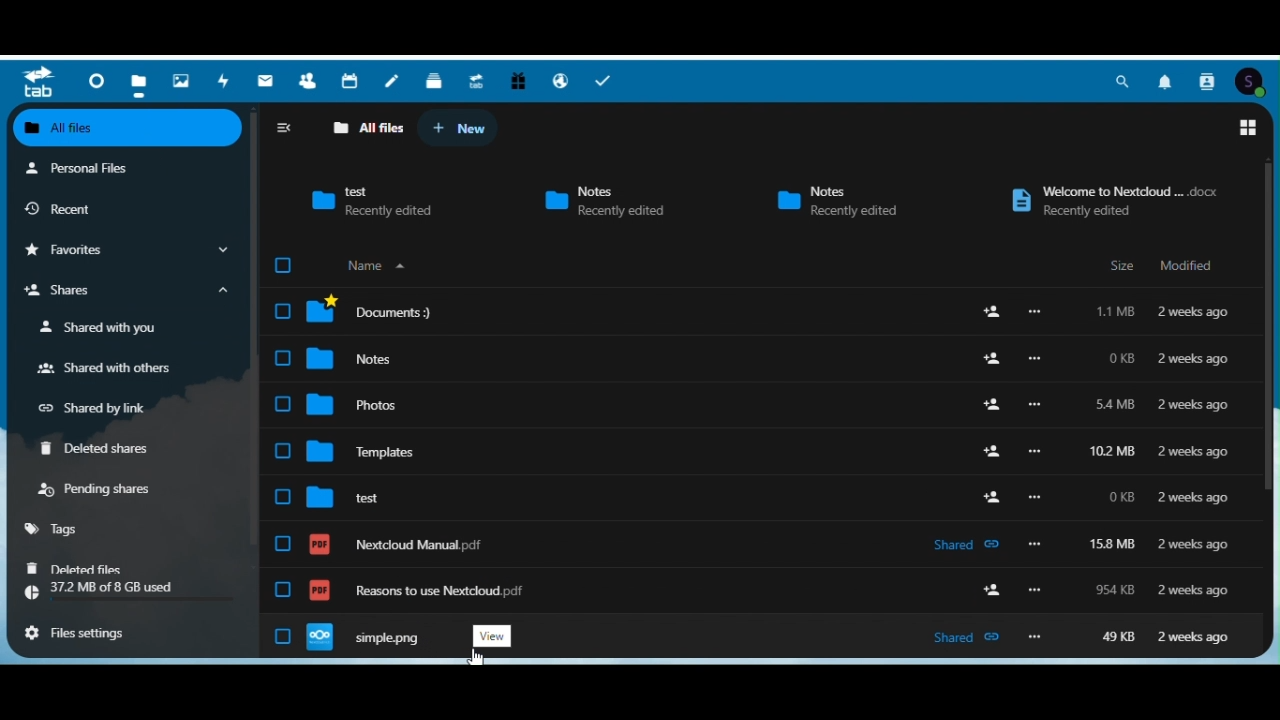  Describe the element at coordinates (130, 129) in the screenshot. I see `All files` at that location.